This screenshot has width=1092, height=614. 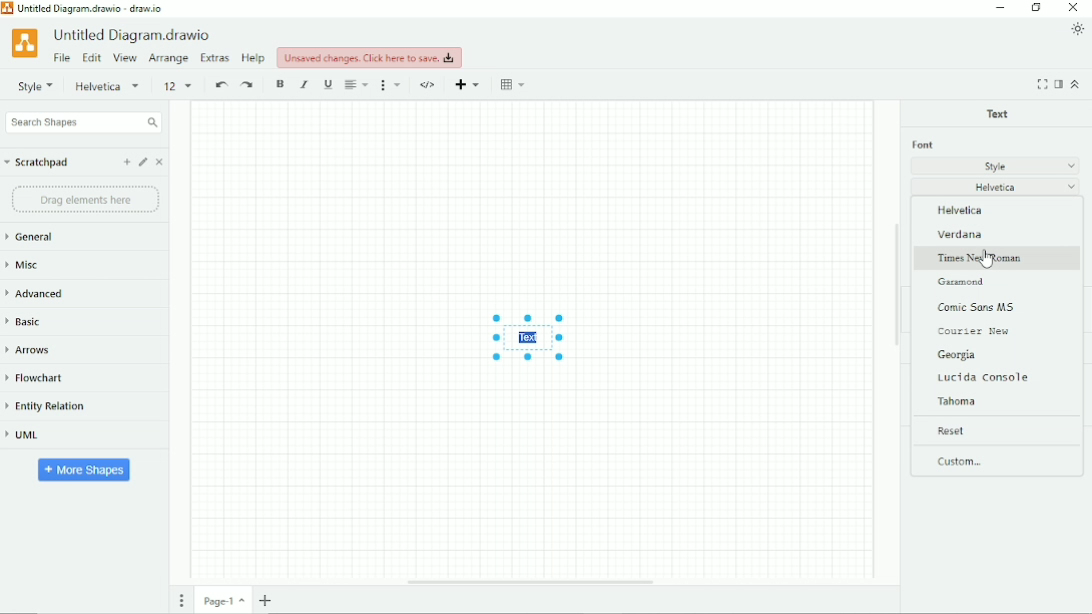 What do you see at coordinates (127, 162) in the screenshot?
I see `Add` at bounding box center [127, 162].